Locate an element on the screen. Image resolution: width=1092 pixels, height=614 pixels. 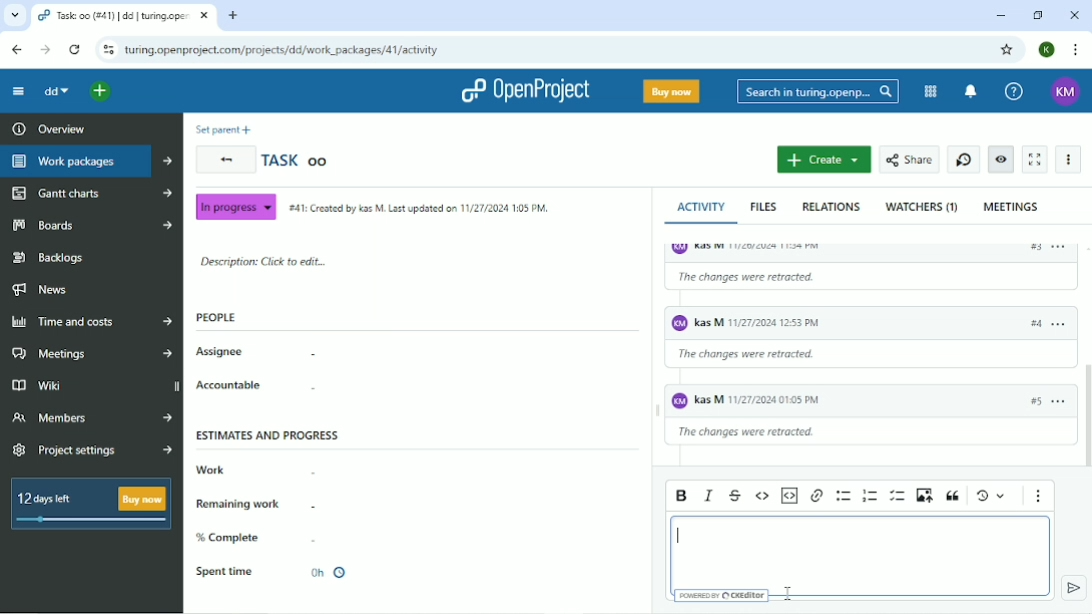
Link is located at coordinates (816, 496).